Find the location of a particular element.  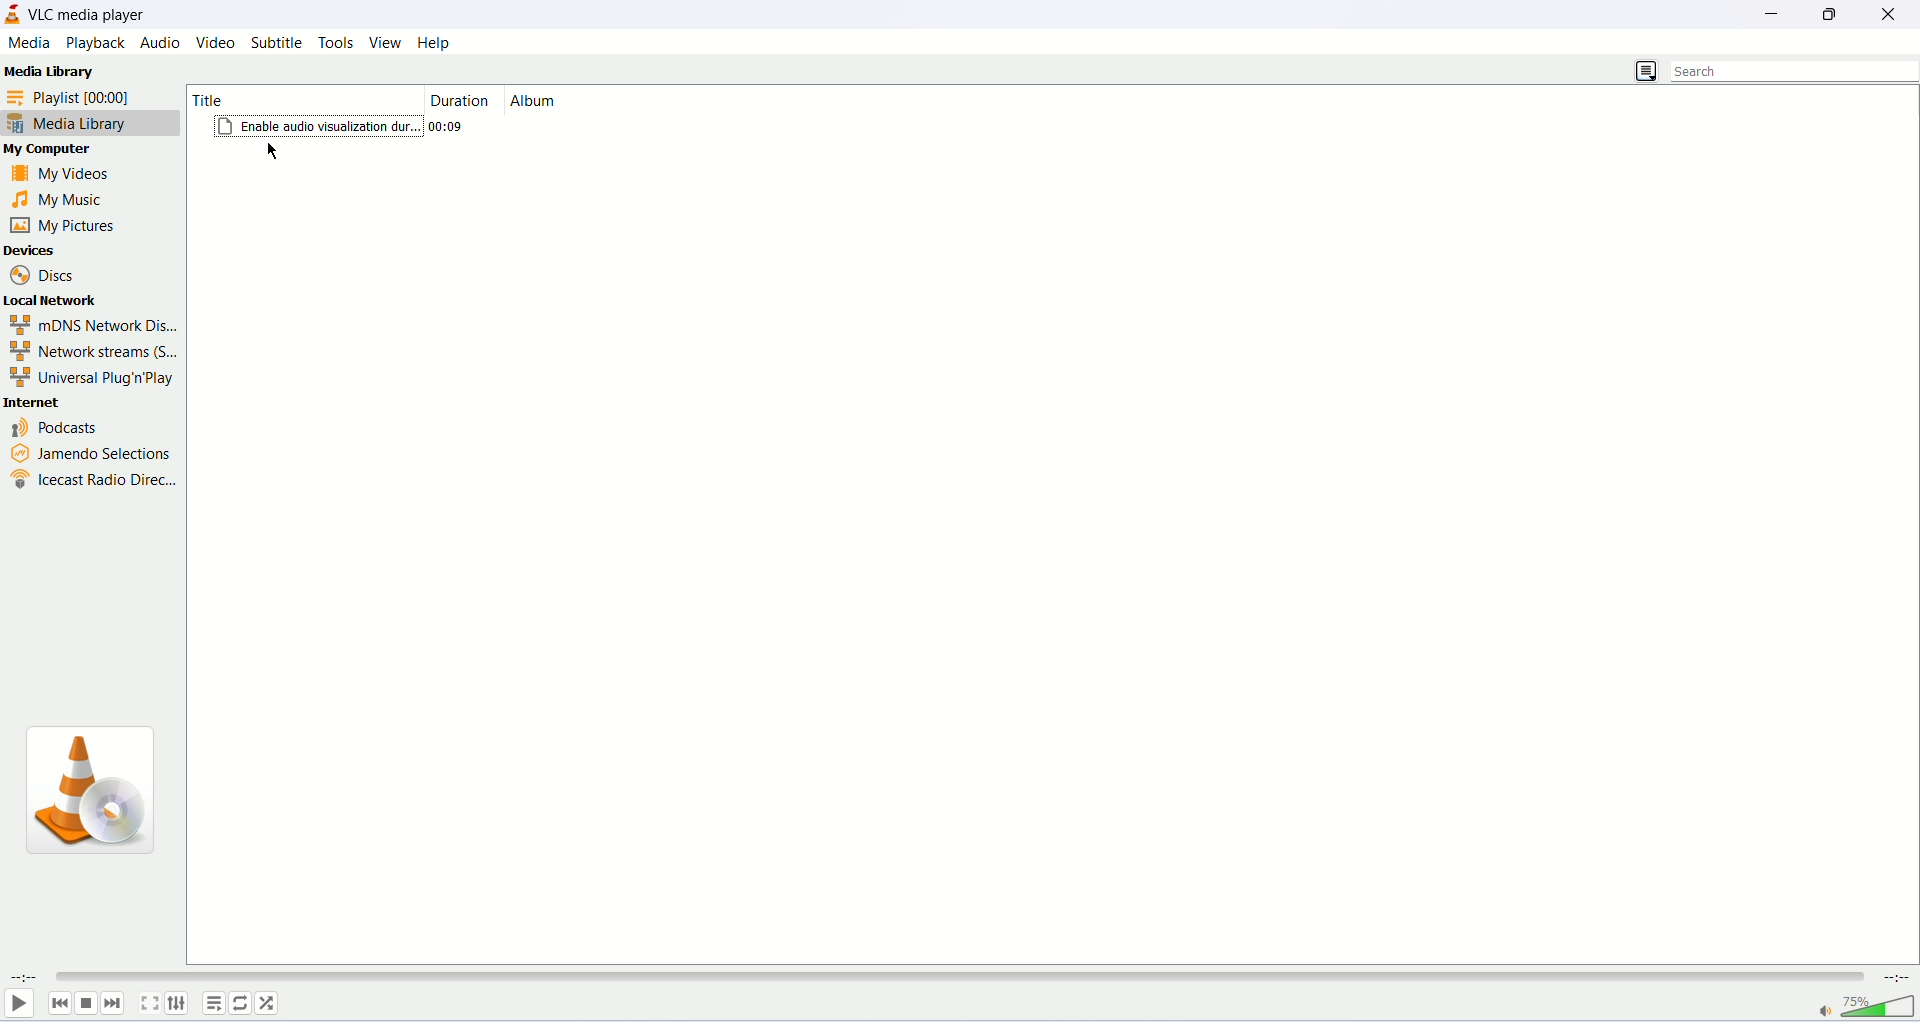

Enable audio visualization dur.. is located at coordinates (317, 125).